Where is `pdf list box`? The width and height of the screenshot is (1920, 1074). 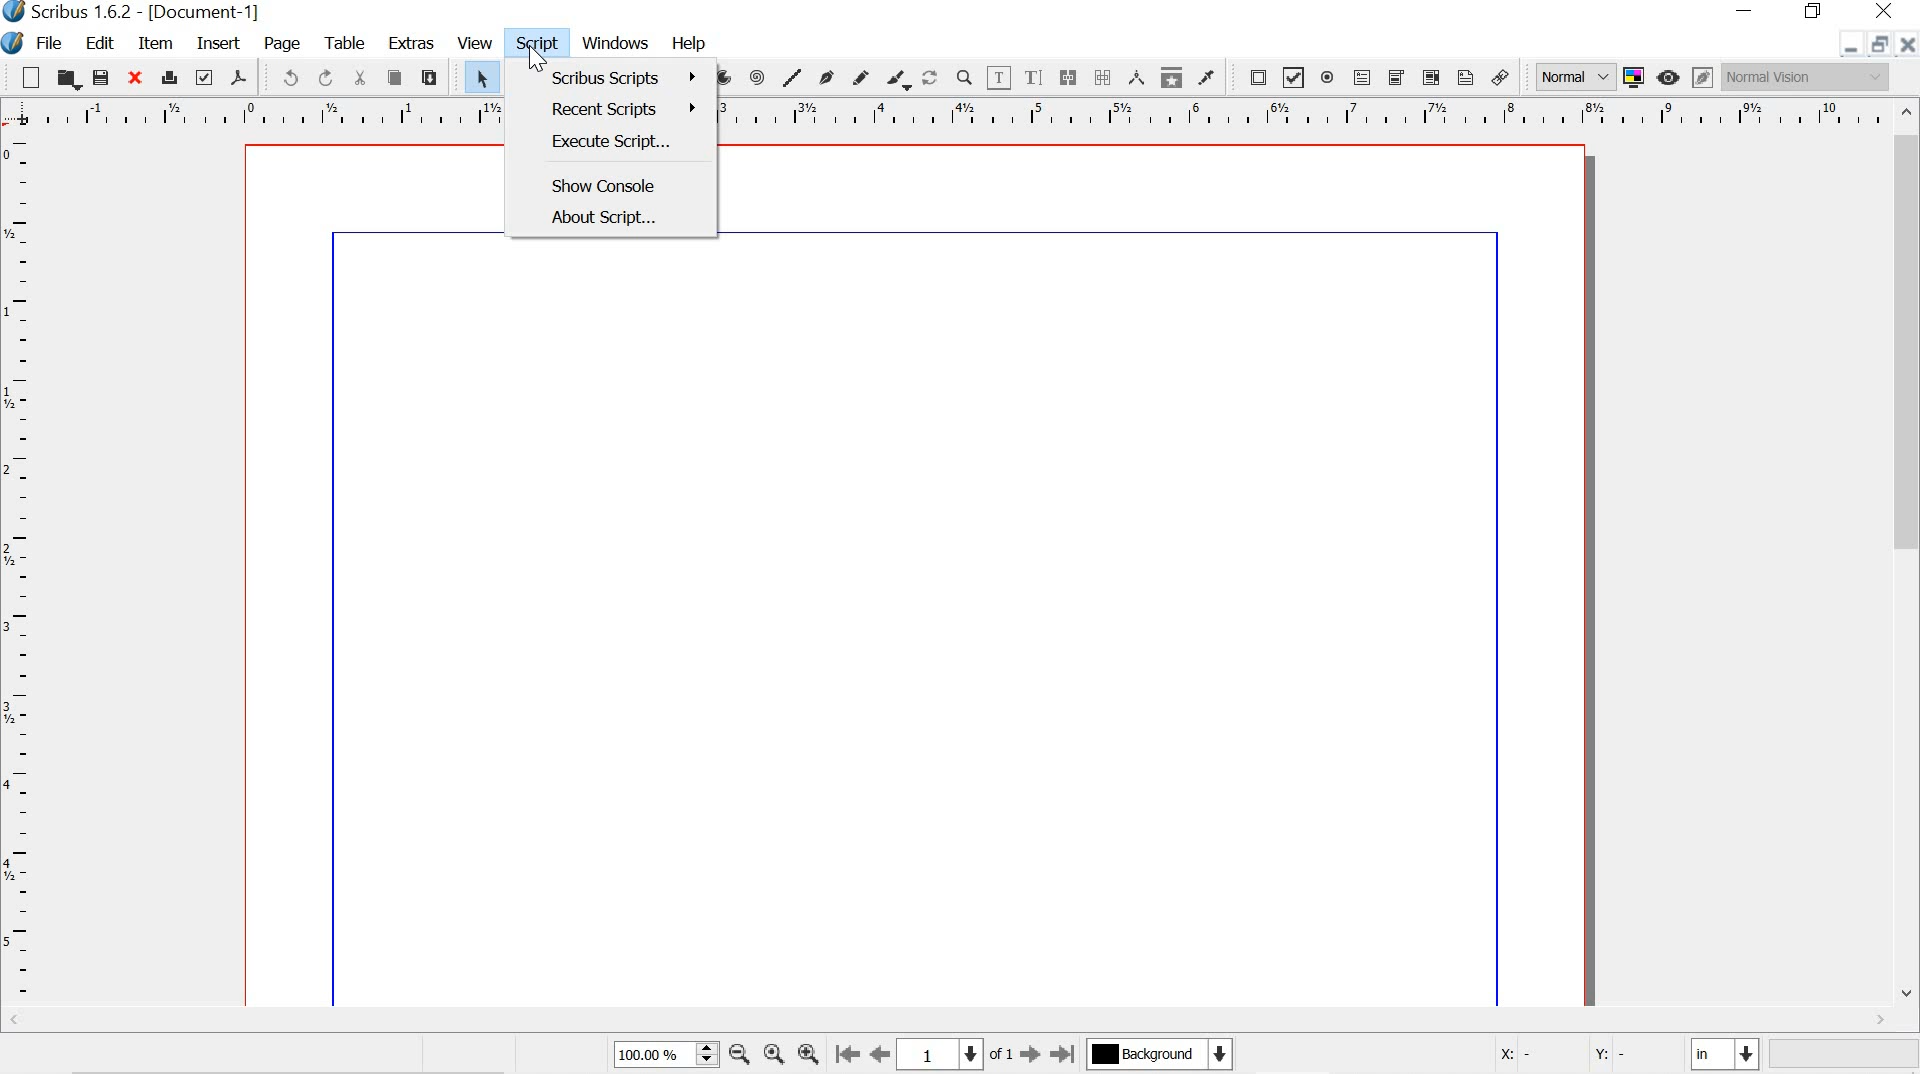 pdf list box is located at coordinates (1428, 78).